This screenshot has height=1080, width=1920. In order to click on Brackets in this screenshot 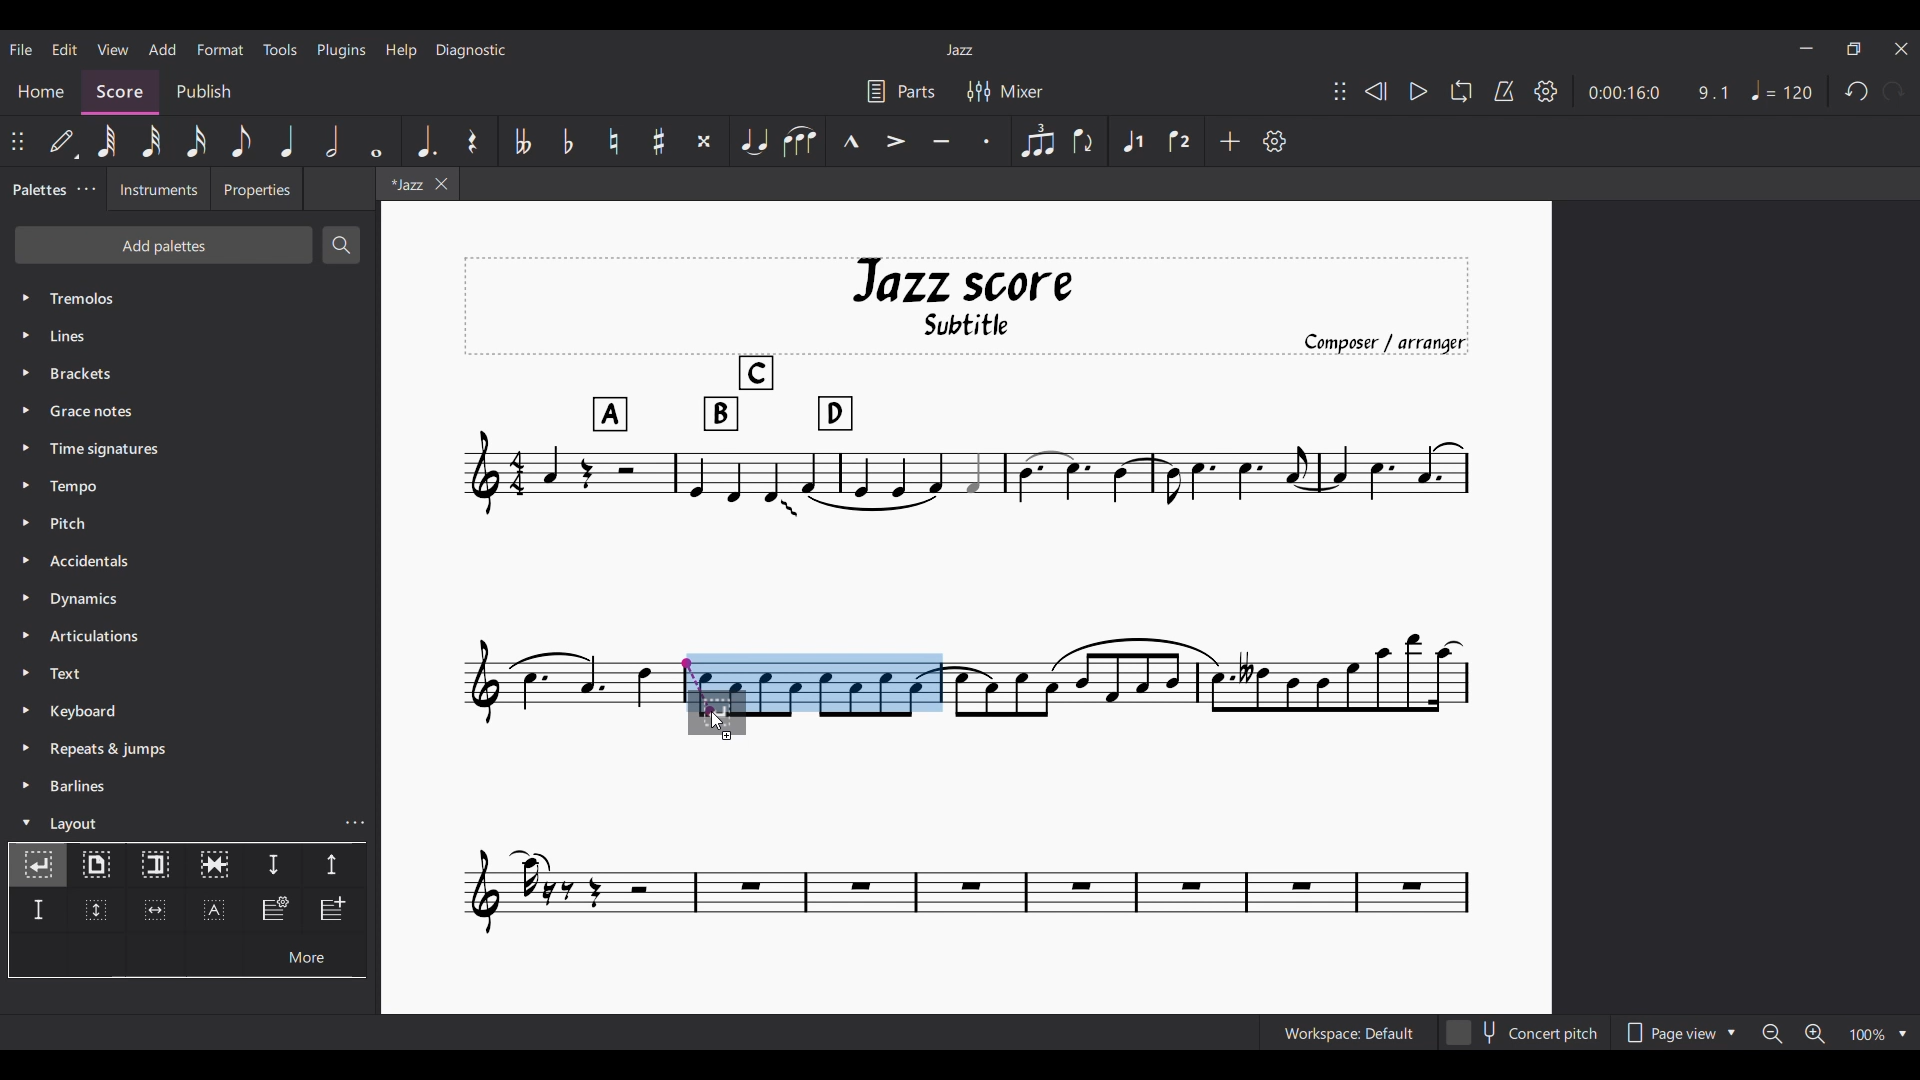, I will do `click(190, 373)`.